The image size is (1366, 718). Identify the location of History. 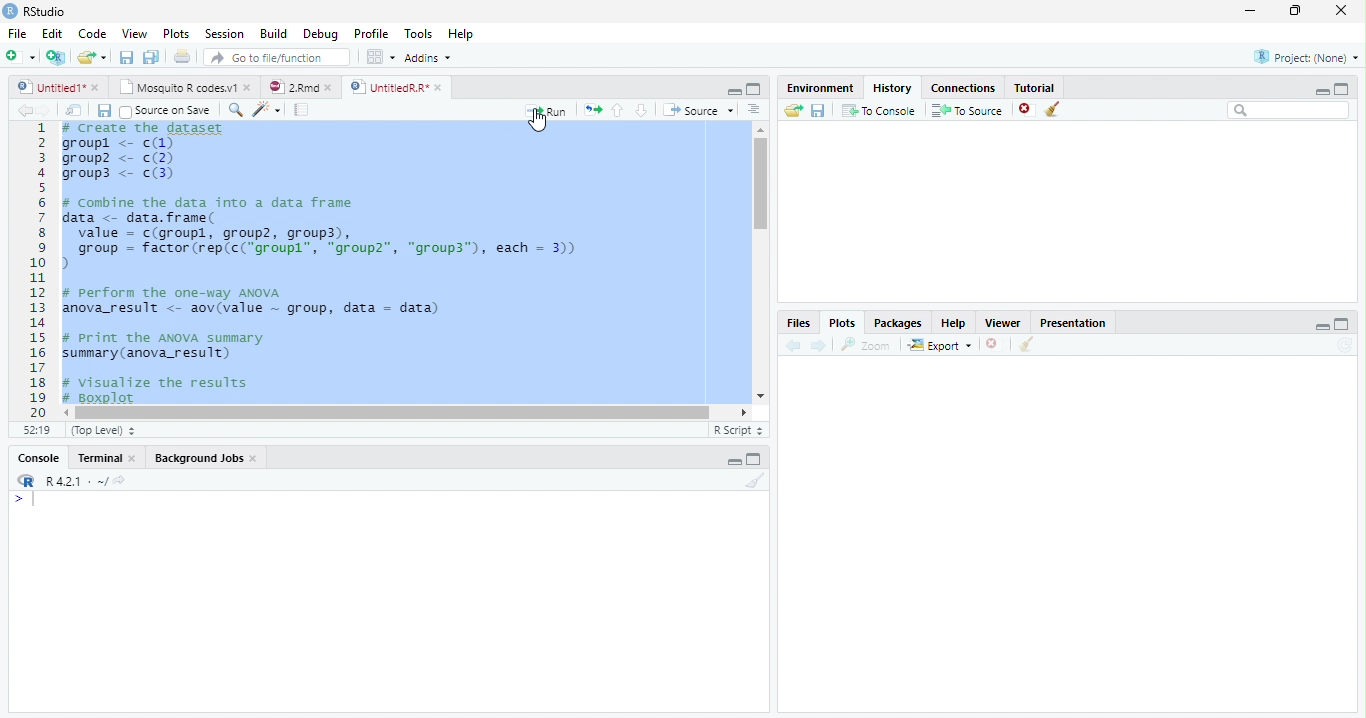
(893, 87).